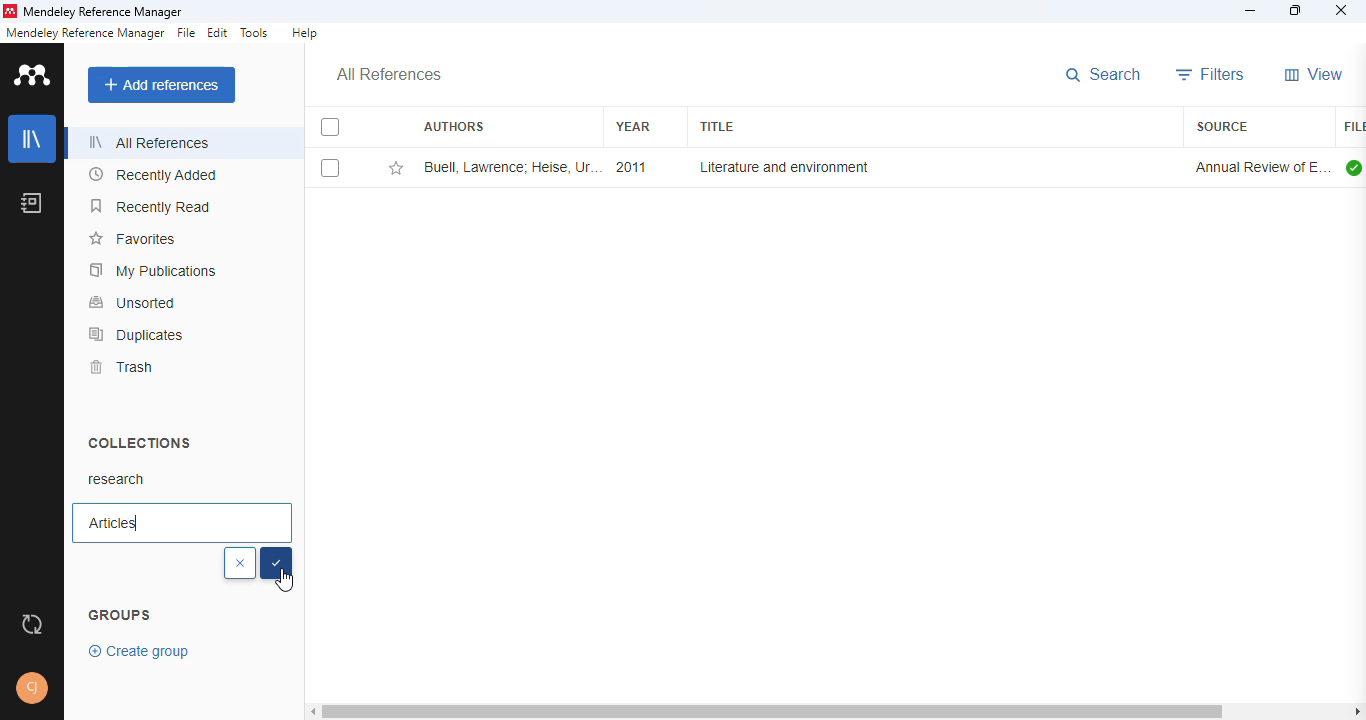  What do you see at coordinates (276, 563) in the screenshot?
I see `select` at bounding box center [276, 563].